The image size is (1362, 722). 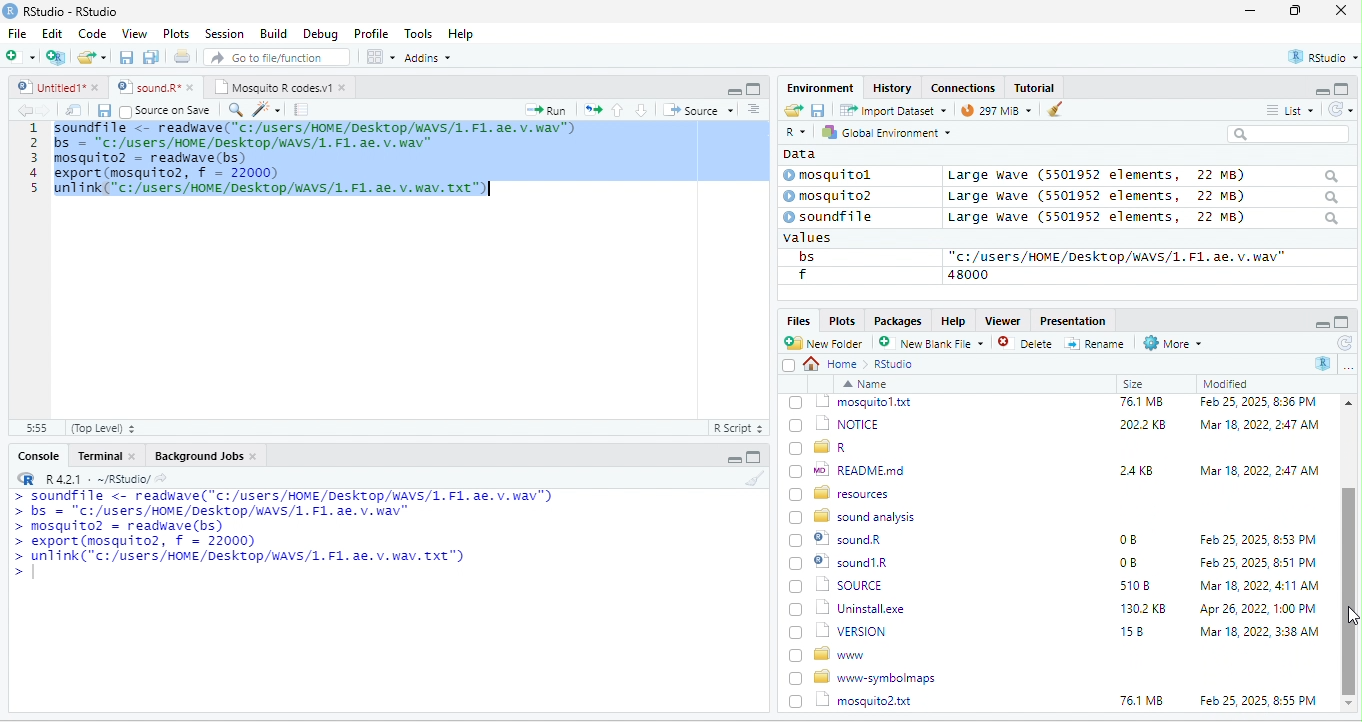 I want to click on a Ee mL aaa ee a oe LTE ETT a
> bs = "C:/users/HOME/DeskTop/wAVS/1. F1. ae. v. wav"
> mosquito? = readwave(bs)
> export (mosquito2, f = 22000)
> unlink("c:/users/HOME/Desktop/WAVS/1. F1. ae. v. wav. Txt")
>, so click(x=315, y=554).